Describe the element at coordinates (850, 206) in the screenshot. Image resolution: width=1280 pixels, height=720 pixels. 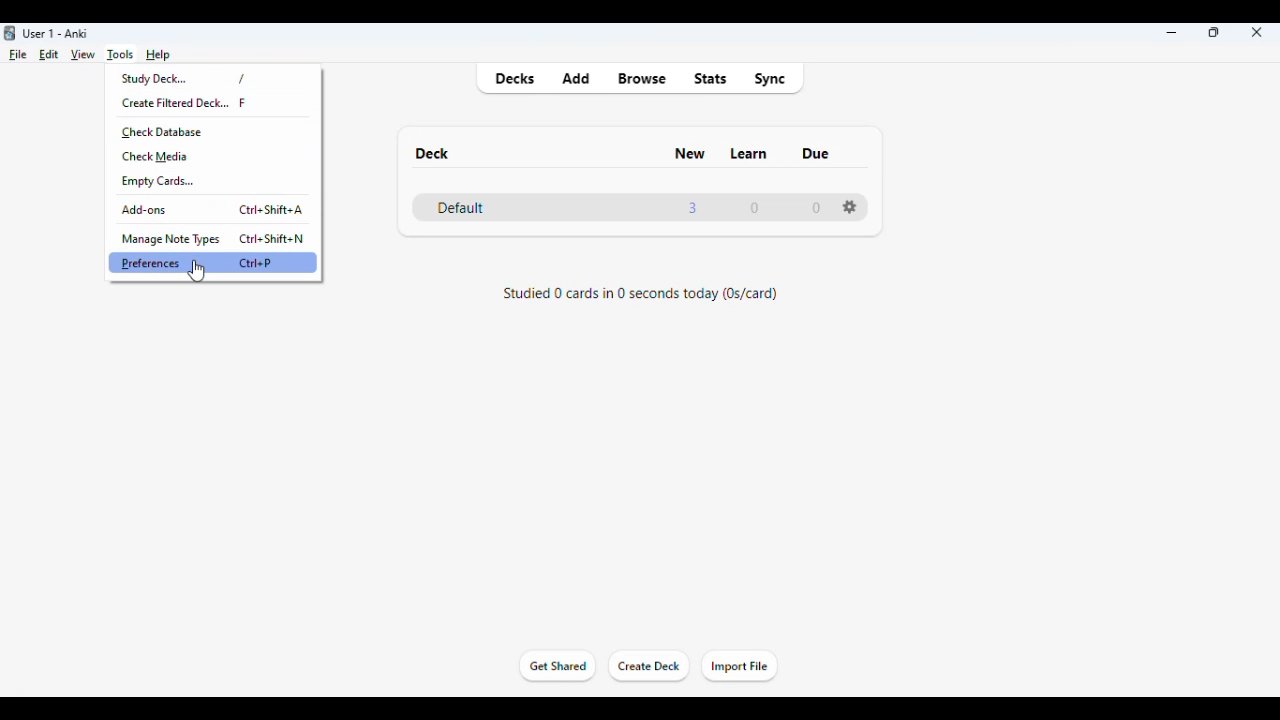
I see `options` at that location.